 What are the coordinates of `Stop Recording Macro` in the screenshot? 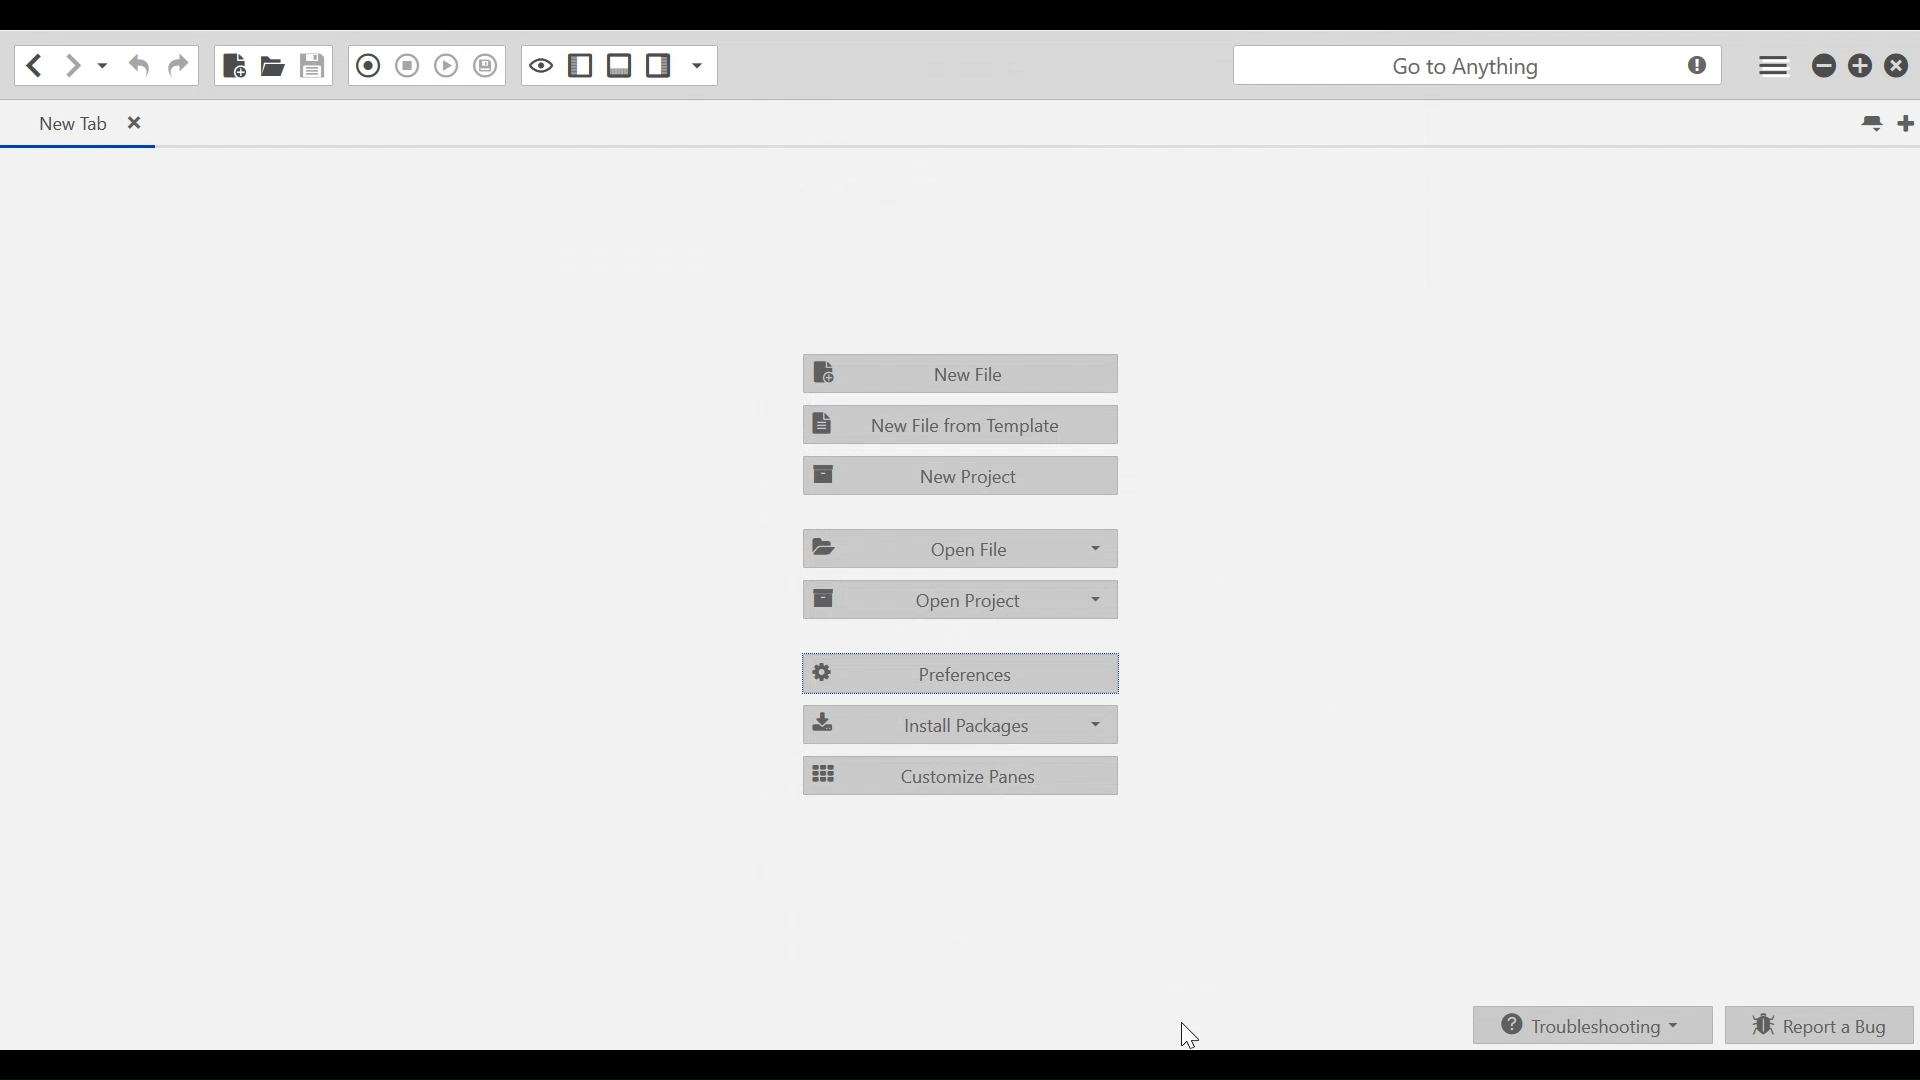 It's located at (407, 65).